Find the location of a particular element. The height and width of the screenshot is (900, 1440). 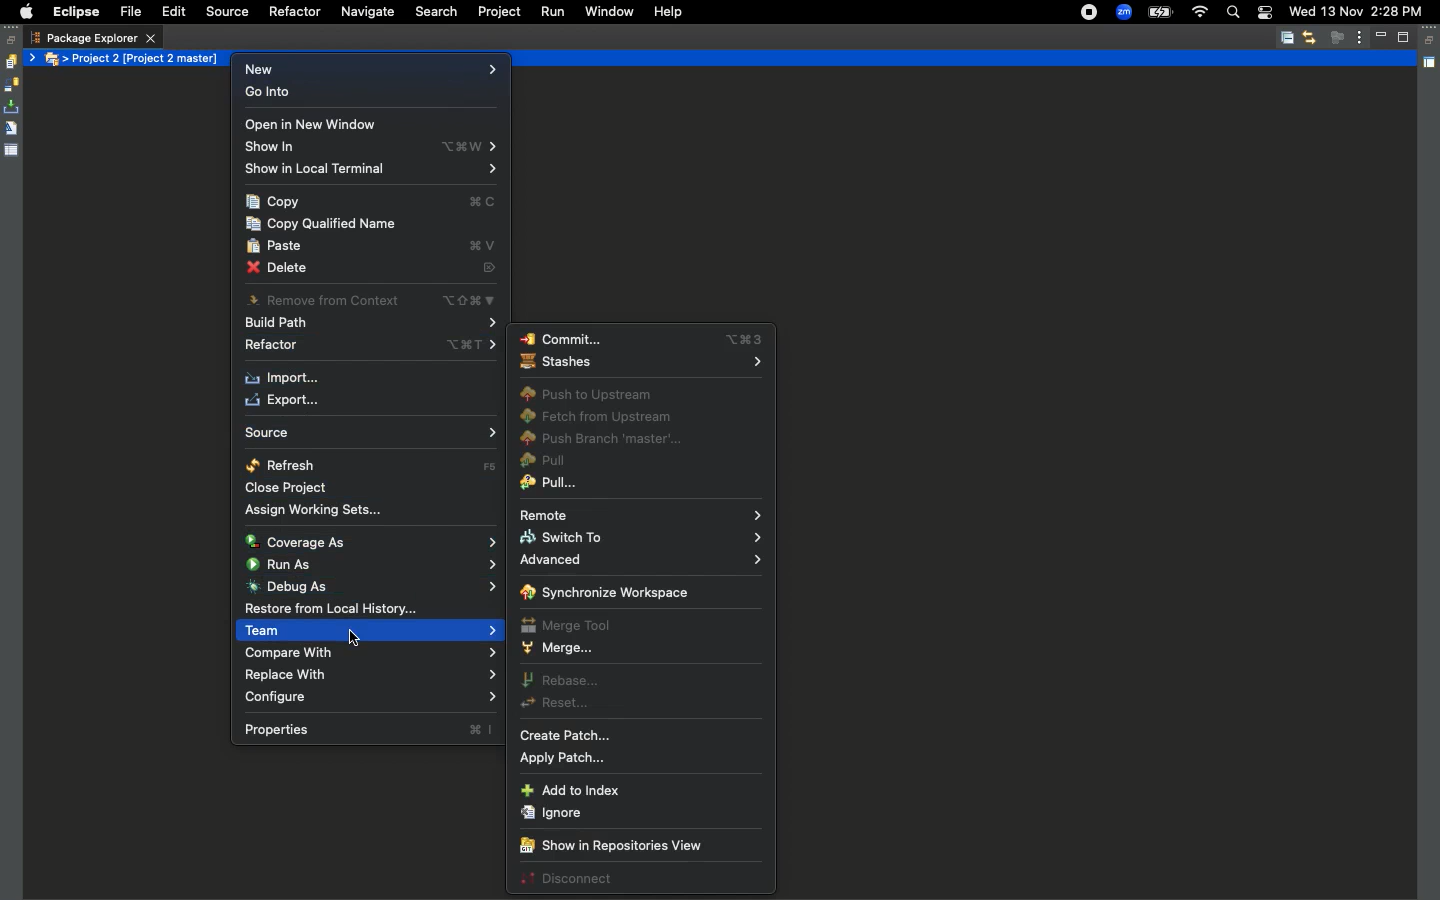

Commit is located at coordinates (643, 339).